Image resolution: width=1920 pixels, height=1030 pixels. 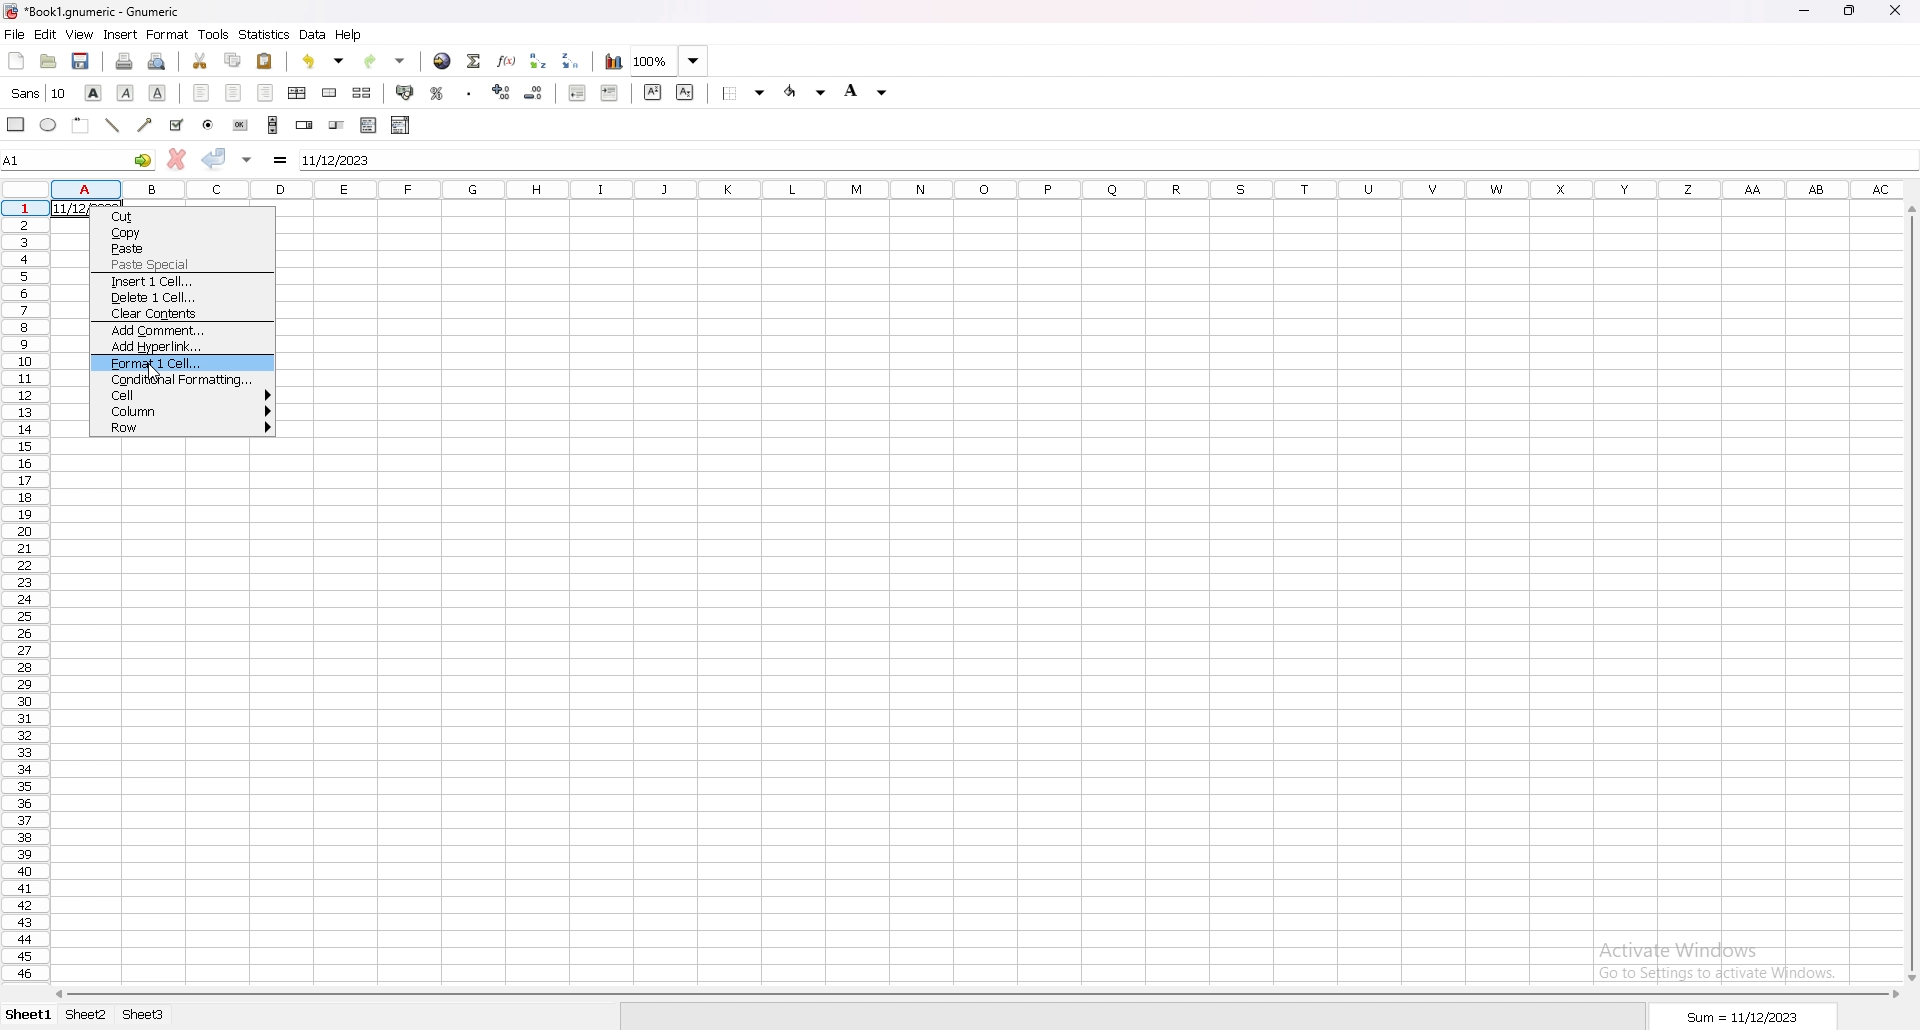 I want to click on arrowed line, so click(x=147, y=124).